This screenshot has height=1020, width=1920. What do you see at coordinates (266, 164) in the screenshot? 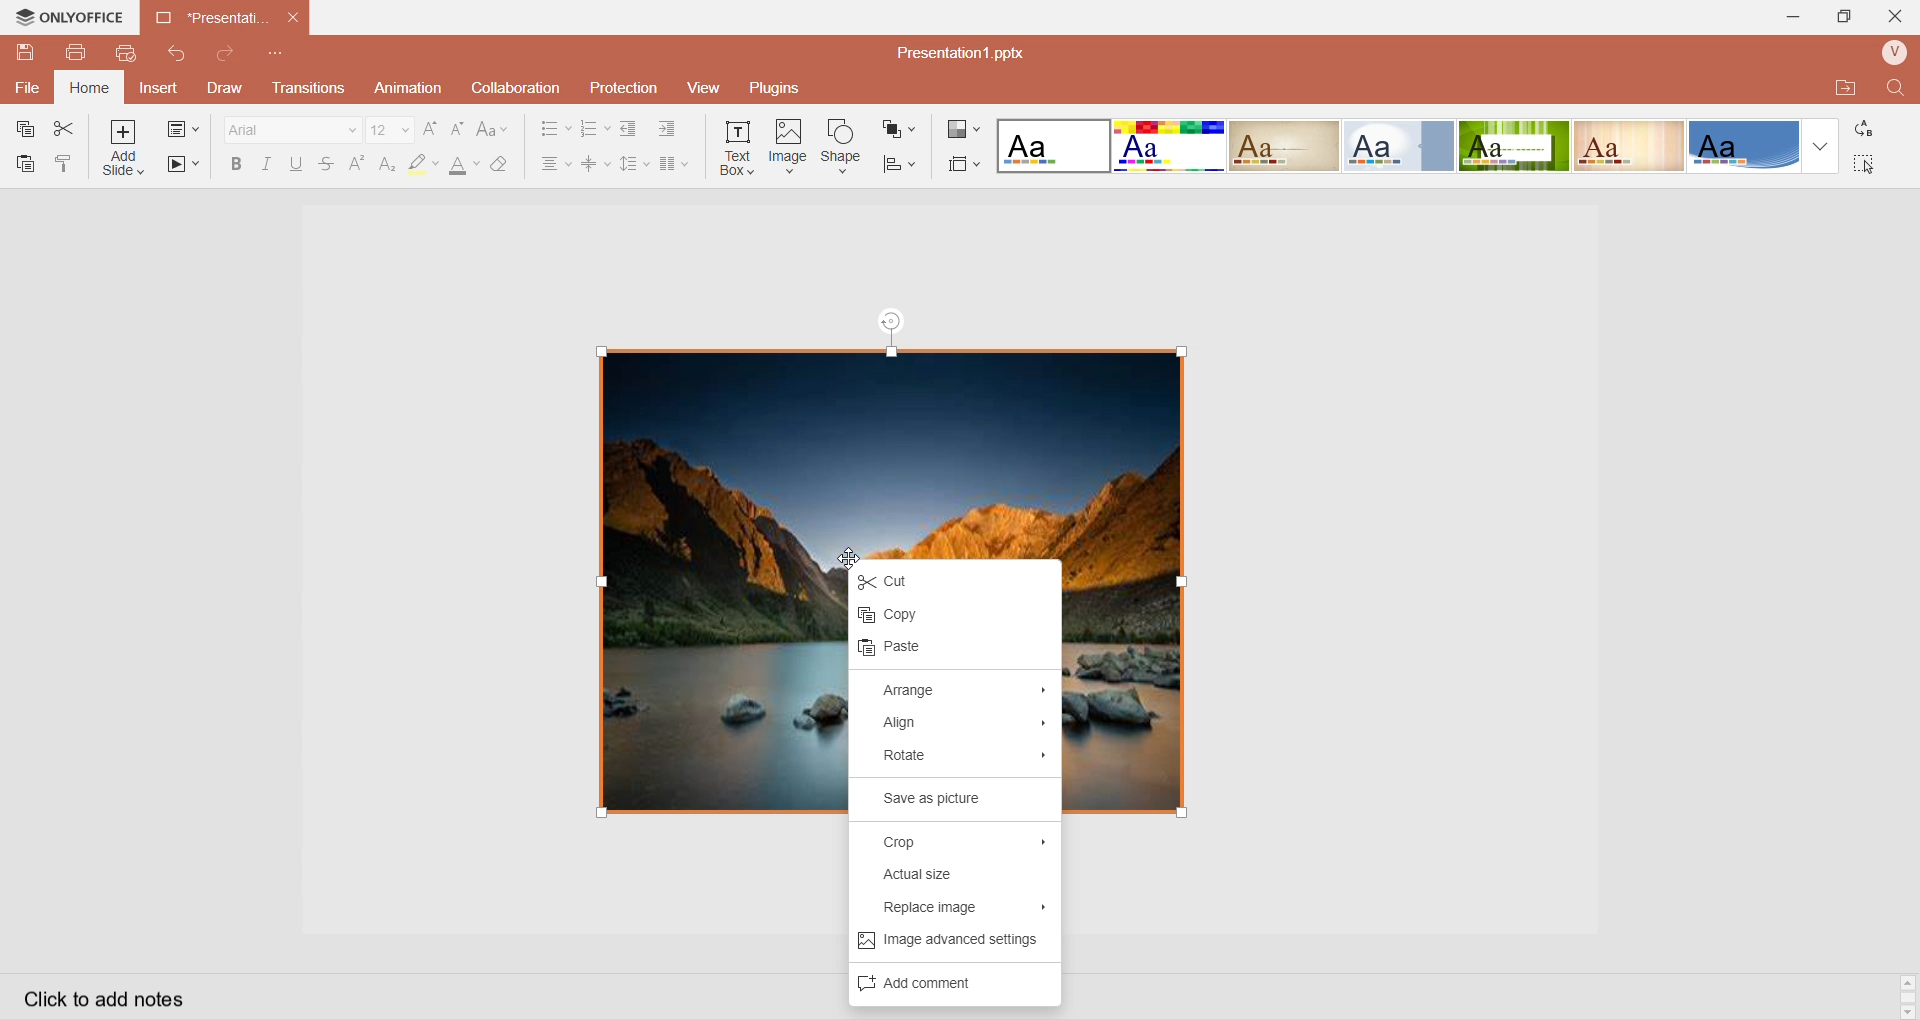
I see `Italec` at bounding box center [266, 164].